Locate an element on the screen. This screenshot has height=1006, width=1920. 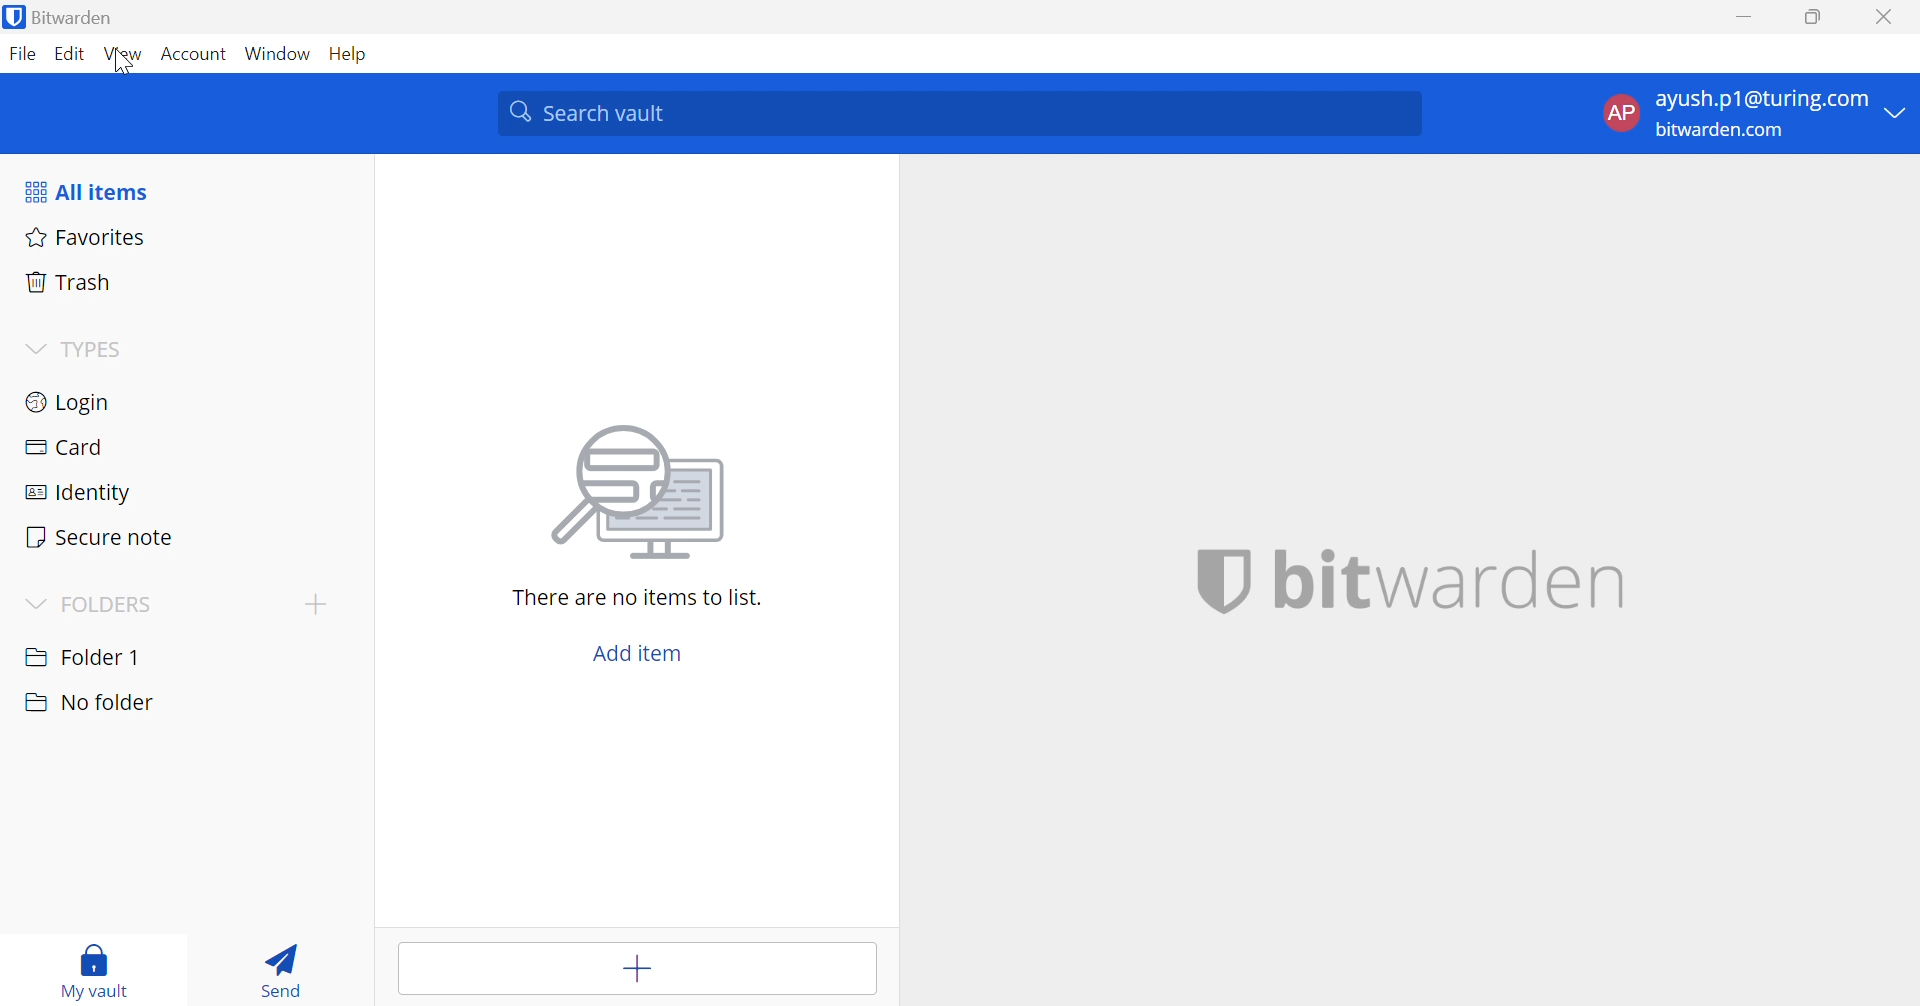
View is located at coordinates (125, 54).